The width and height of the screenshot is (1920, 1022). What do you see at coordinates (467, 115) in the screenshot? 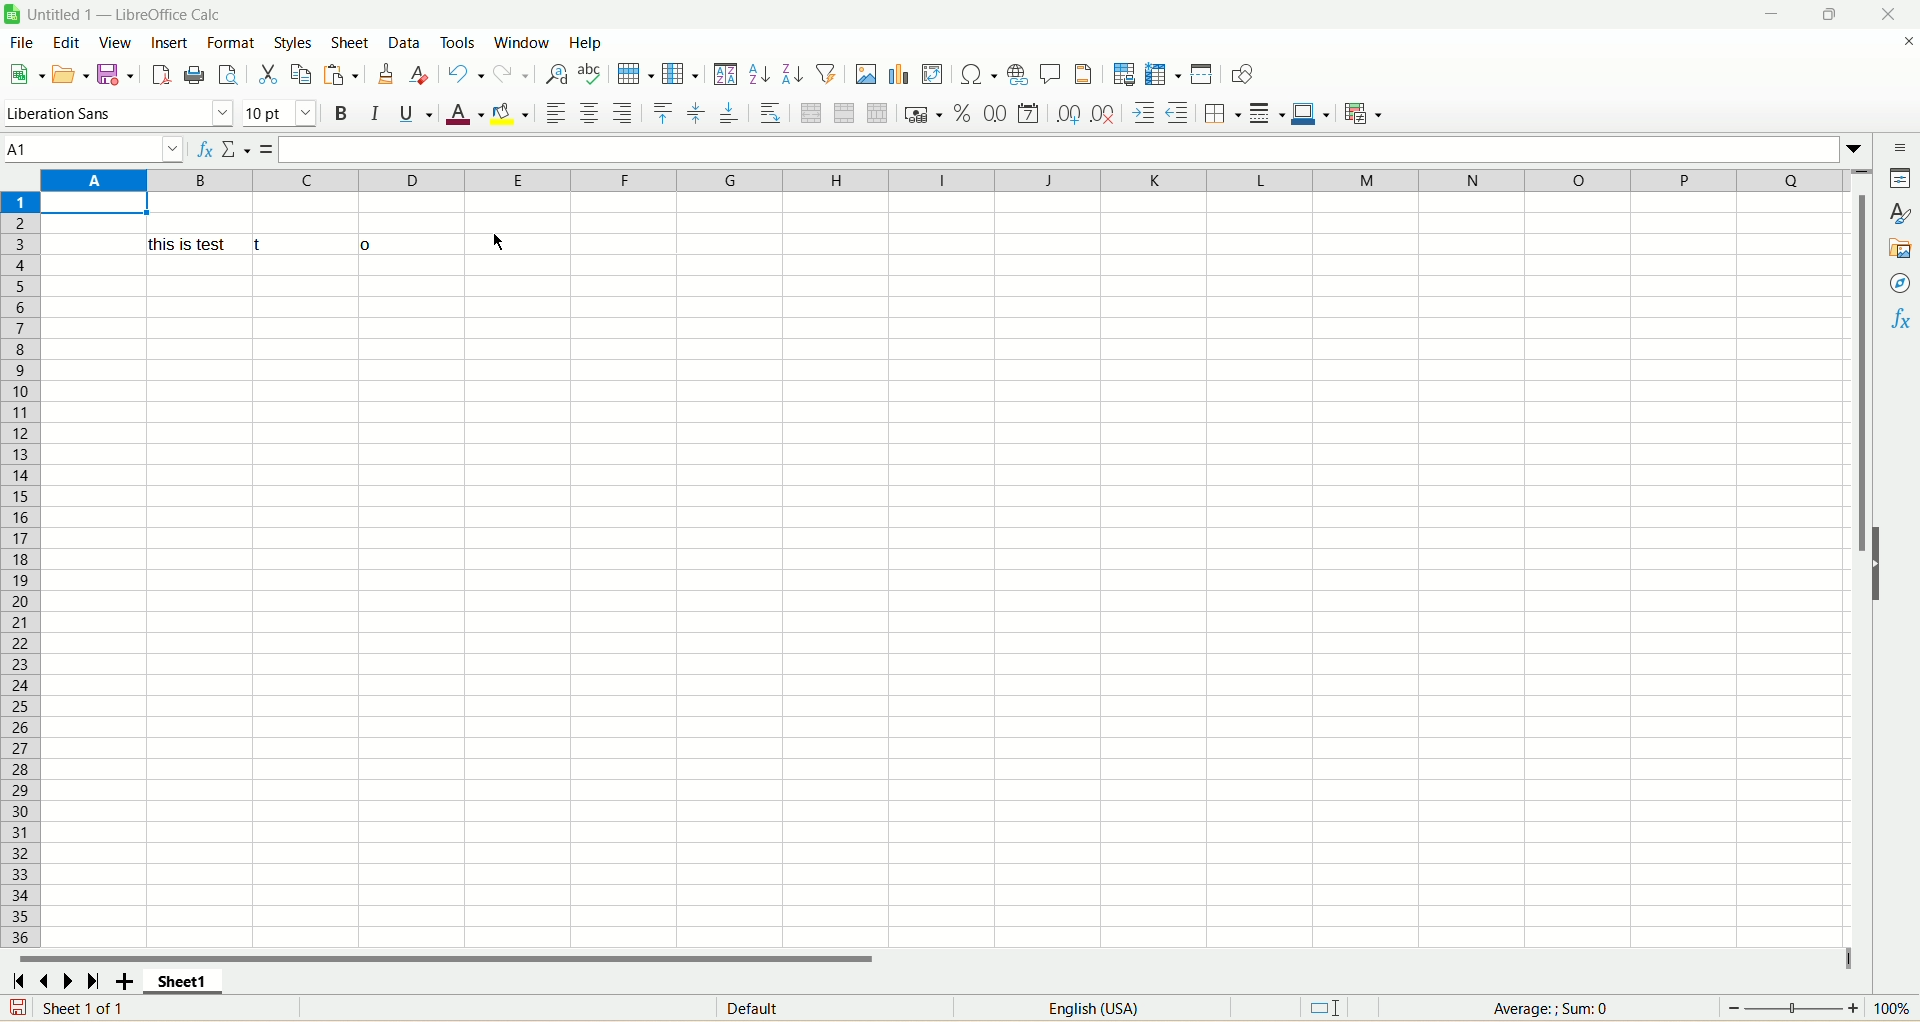
I see `font color` at bounding box center [467, 115].